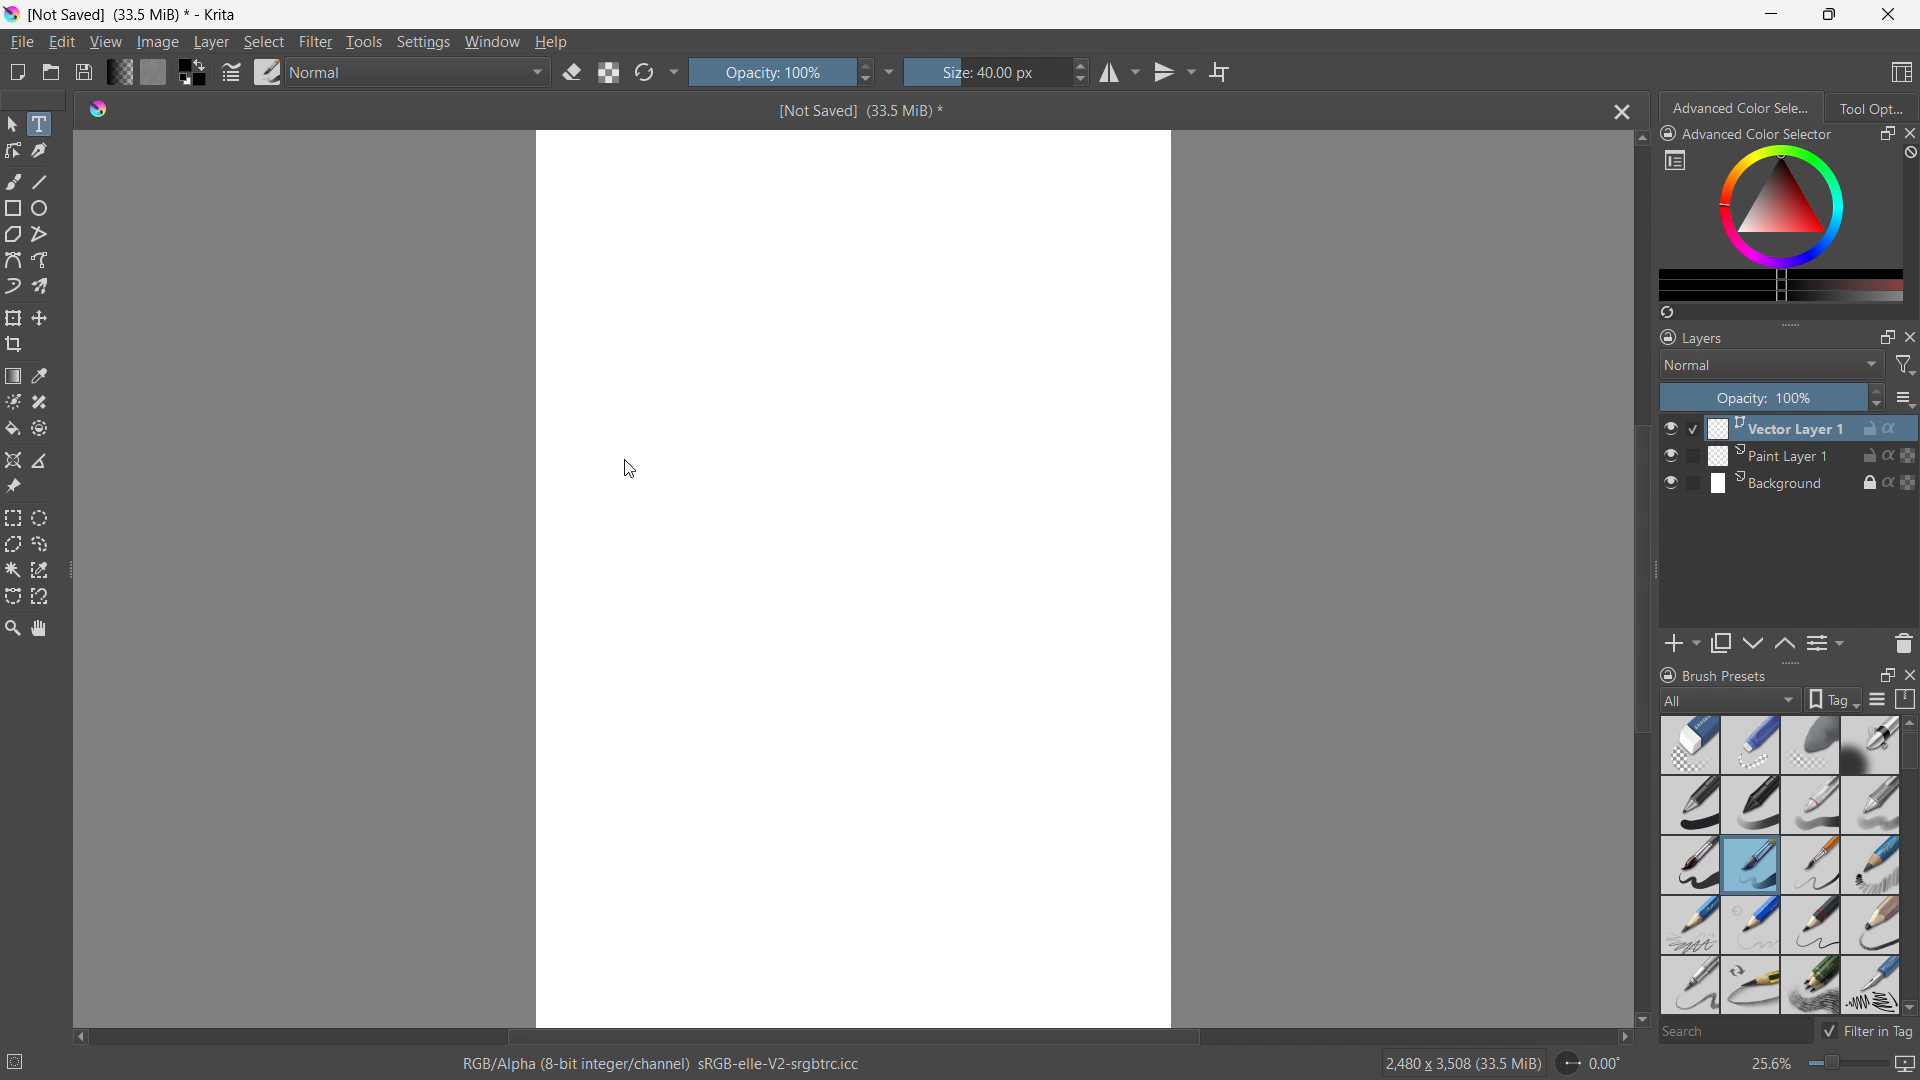 The image size is (1920, 1080). Describe the element at coordinates (1671, 455) in the screenshot. I see `layer visibility toggle` at that location.